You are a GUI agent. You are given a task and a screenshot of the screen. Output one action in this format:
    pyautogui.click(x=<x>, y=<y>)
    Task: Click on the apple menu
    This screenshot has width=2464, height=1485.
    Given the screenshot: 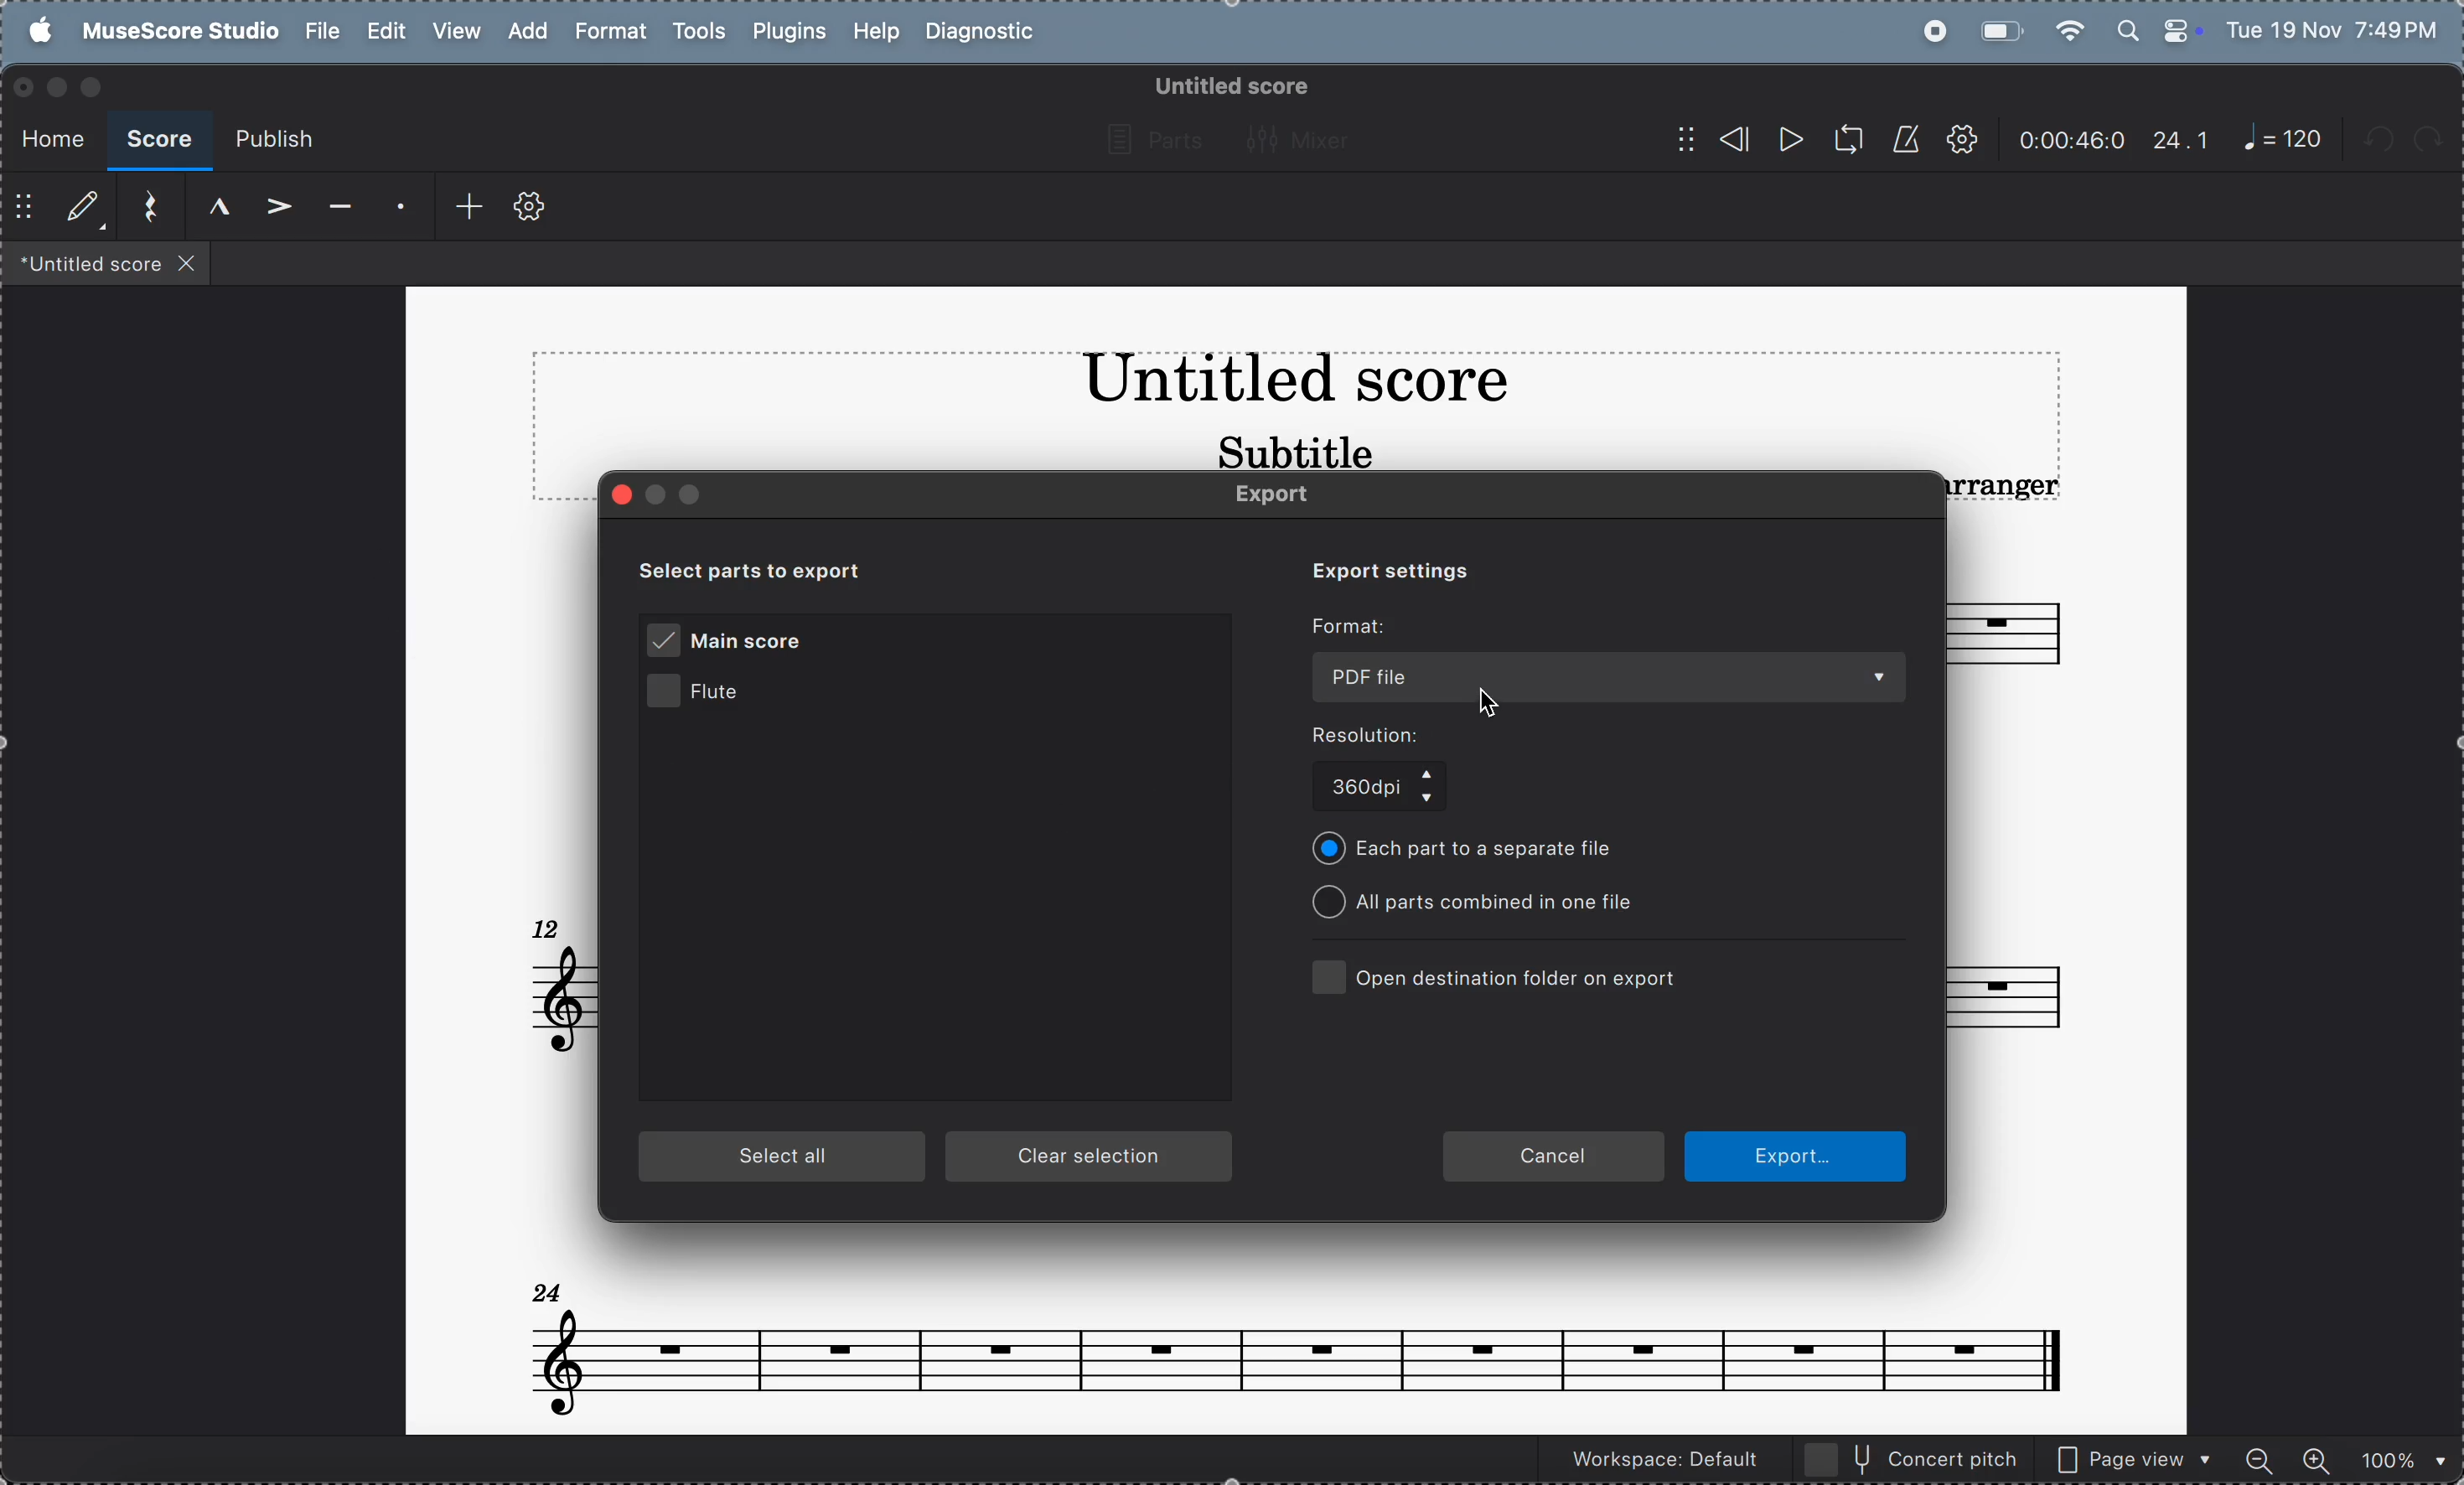 What is the action you would take?
    pyautogui.click(x=33, y=30)
    